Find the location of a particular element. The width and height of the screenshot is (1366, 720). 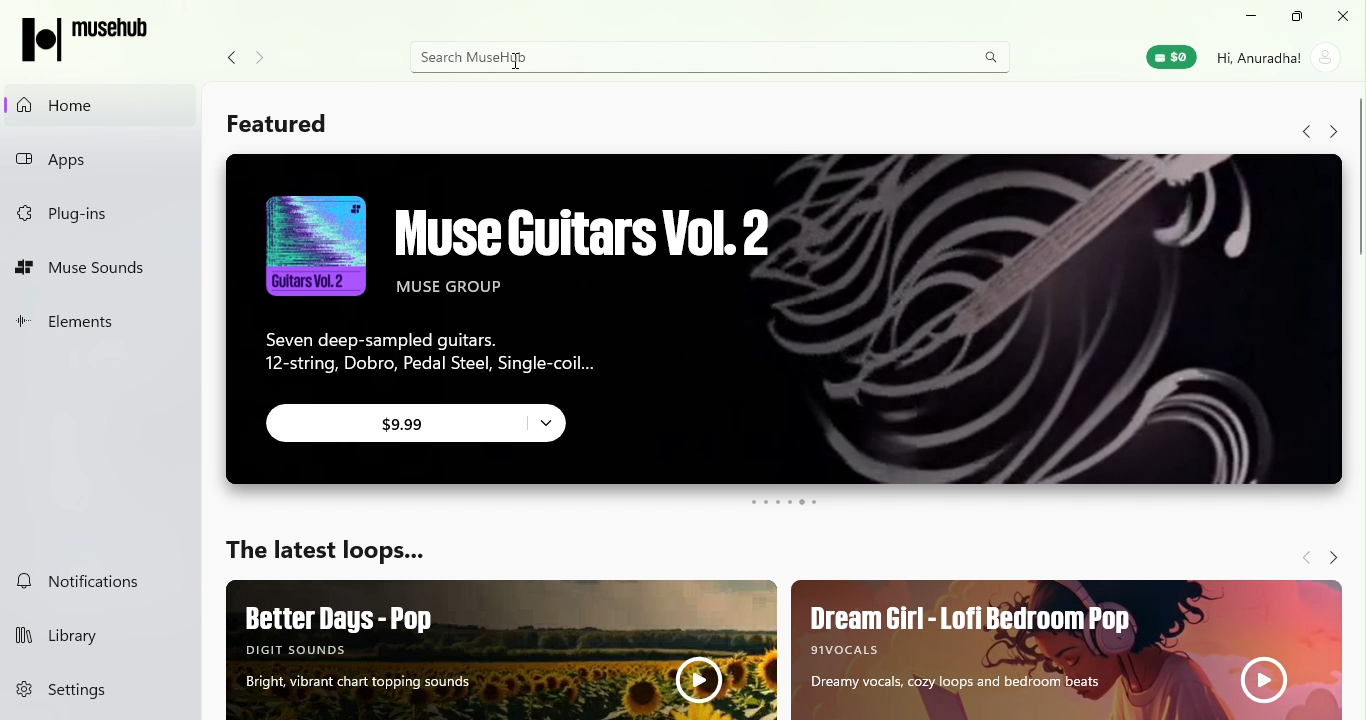

Ad is located at coordinates (1064, 647).